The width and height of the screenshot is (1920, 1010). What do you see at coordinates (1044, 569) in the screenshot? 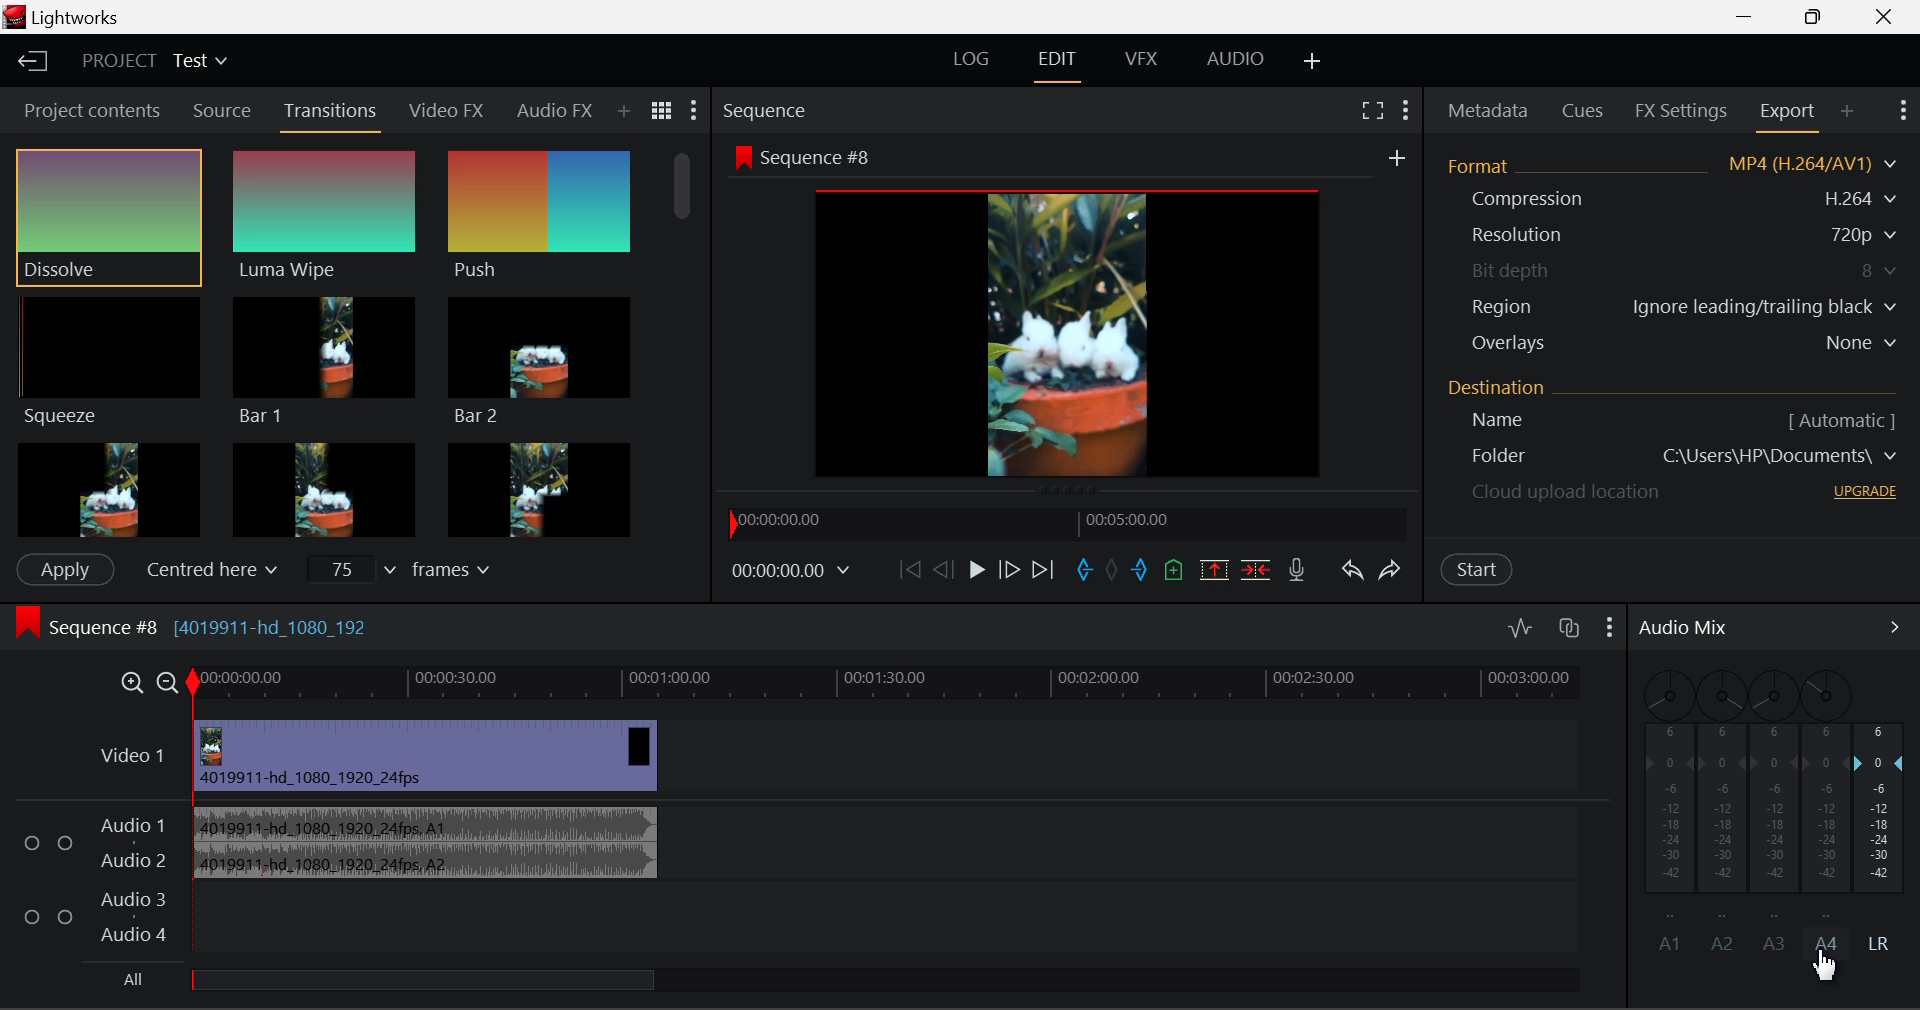
I see `To End` at bounding box center [1044, 569].